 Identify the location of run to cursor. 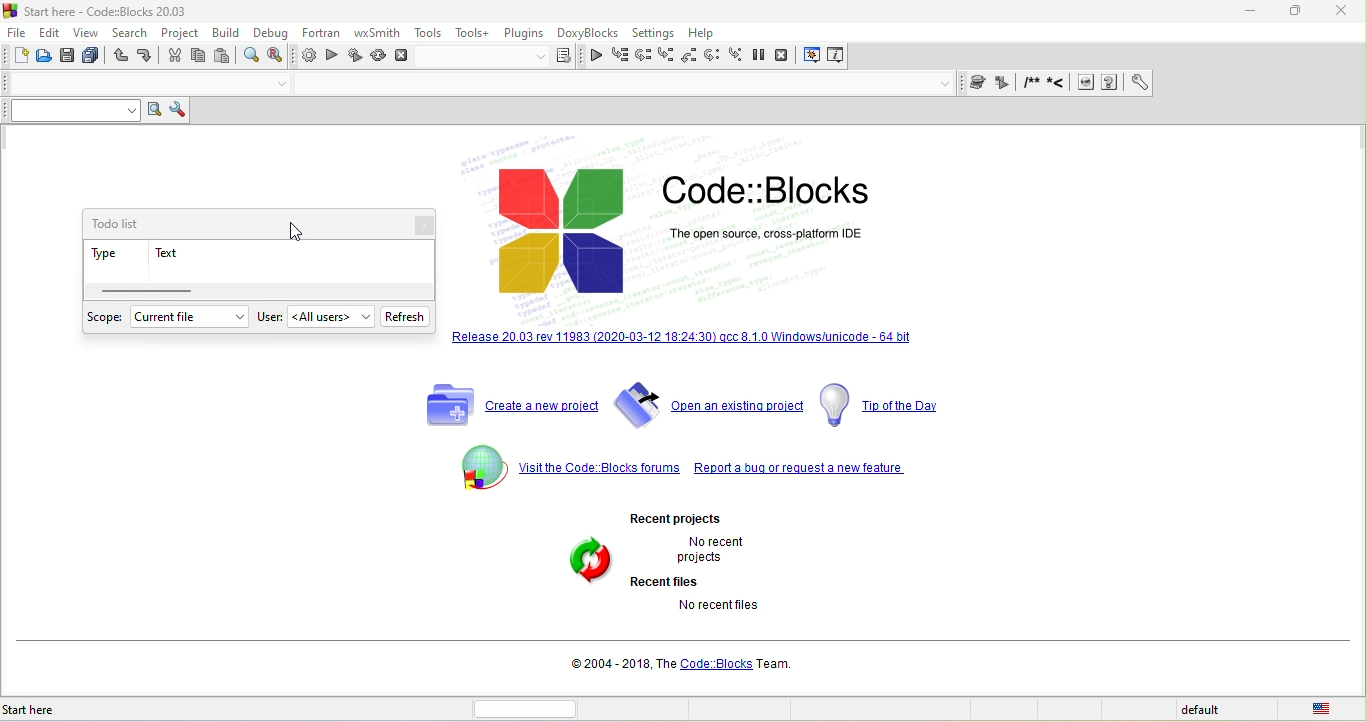
(620, 56).